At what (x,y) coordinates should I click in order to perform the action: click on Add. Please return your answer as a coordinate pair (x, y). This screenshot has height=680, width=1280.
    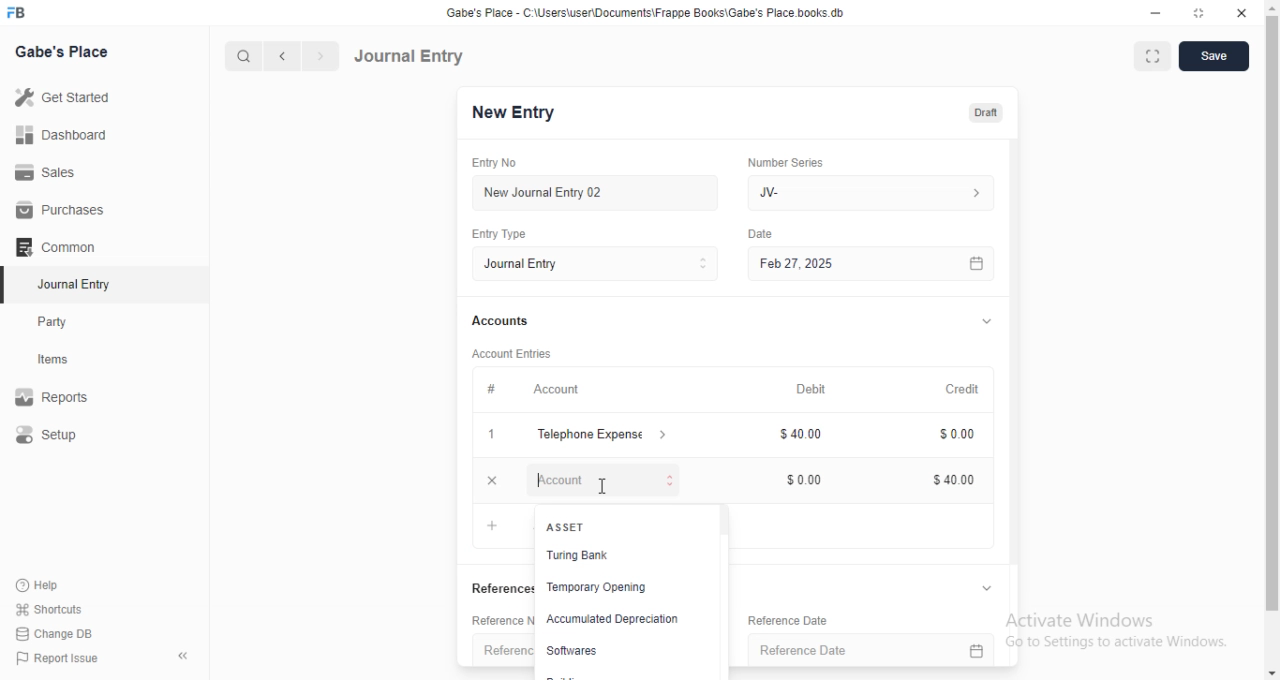
    Looking at the image, I should click on (490, 525).